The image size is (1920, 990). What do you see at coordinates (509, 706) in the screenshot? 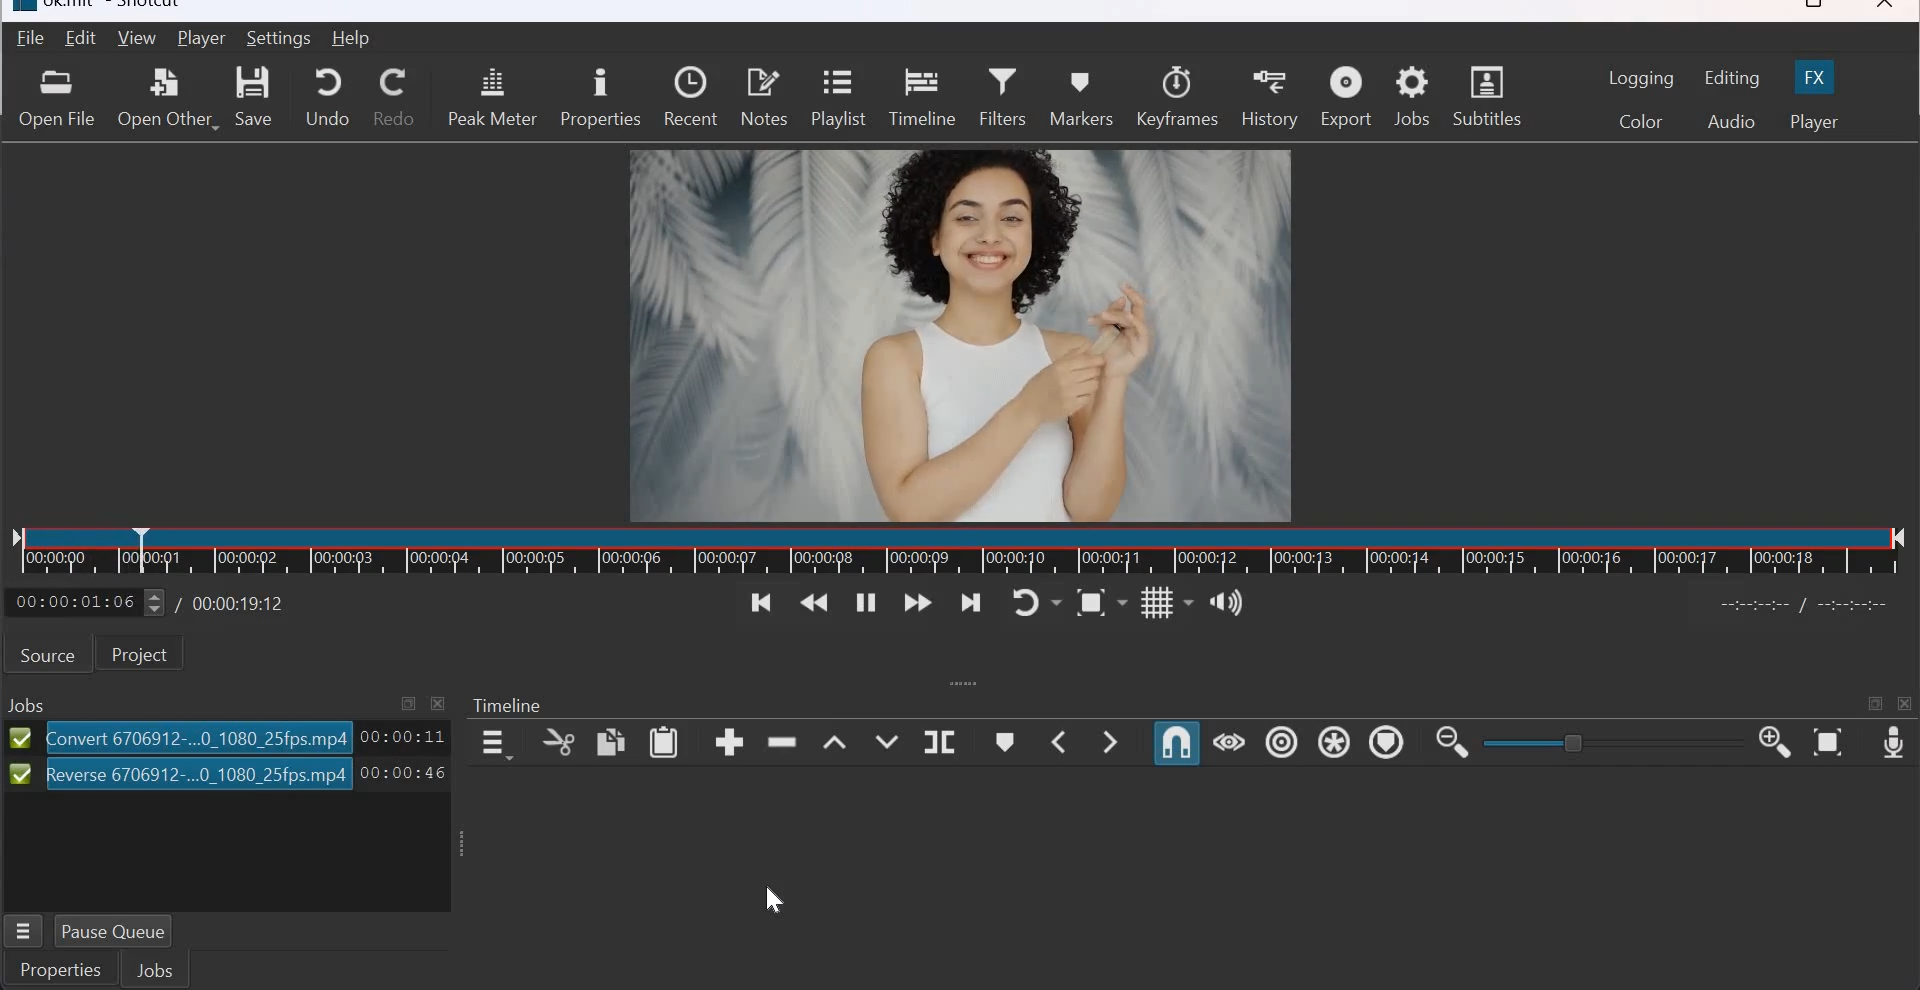
I see `Timeline` at bounding box center [509, 706].